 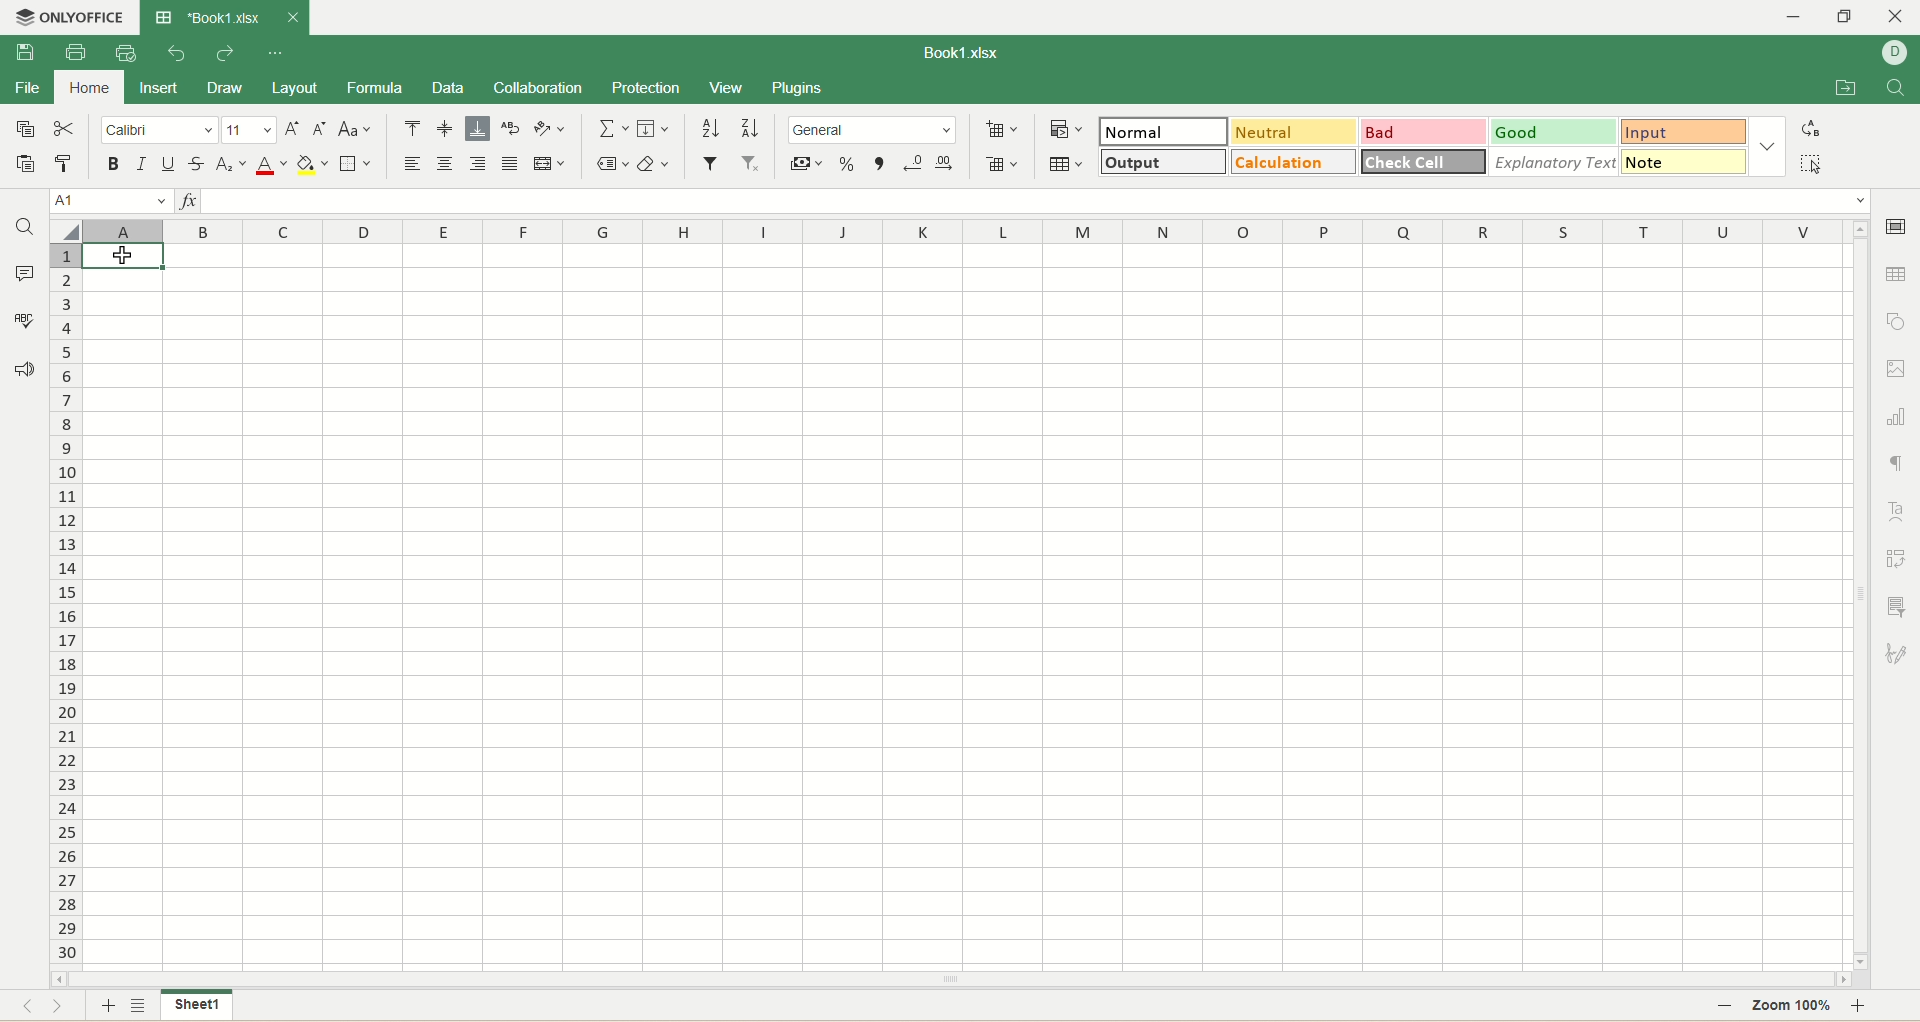 I want to click on input line, so click(x=1040, y=202).